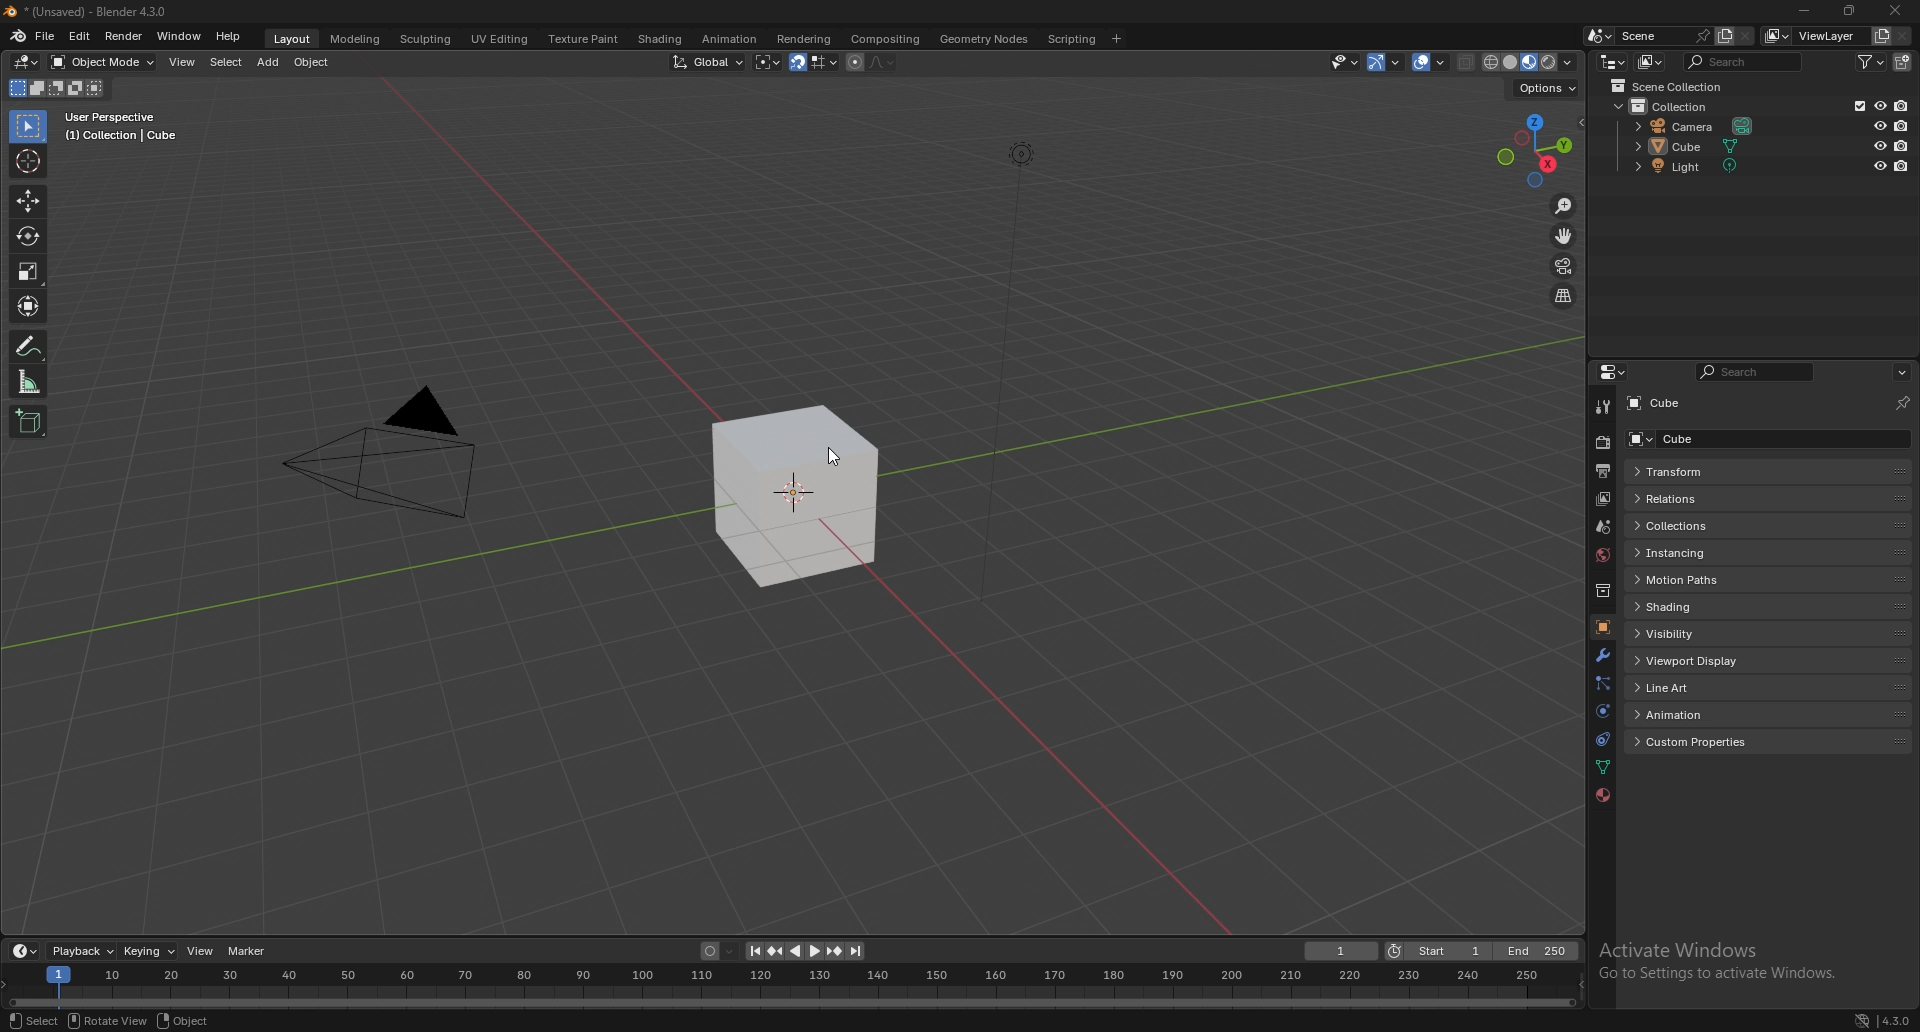 Image resolution: width=1920 pixels, height=1032 pixels. Describe the element at coordinates (1661, 35) in the screenshot. I see `scene` at that location.